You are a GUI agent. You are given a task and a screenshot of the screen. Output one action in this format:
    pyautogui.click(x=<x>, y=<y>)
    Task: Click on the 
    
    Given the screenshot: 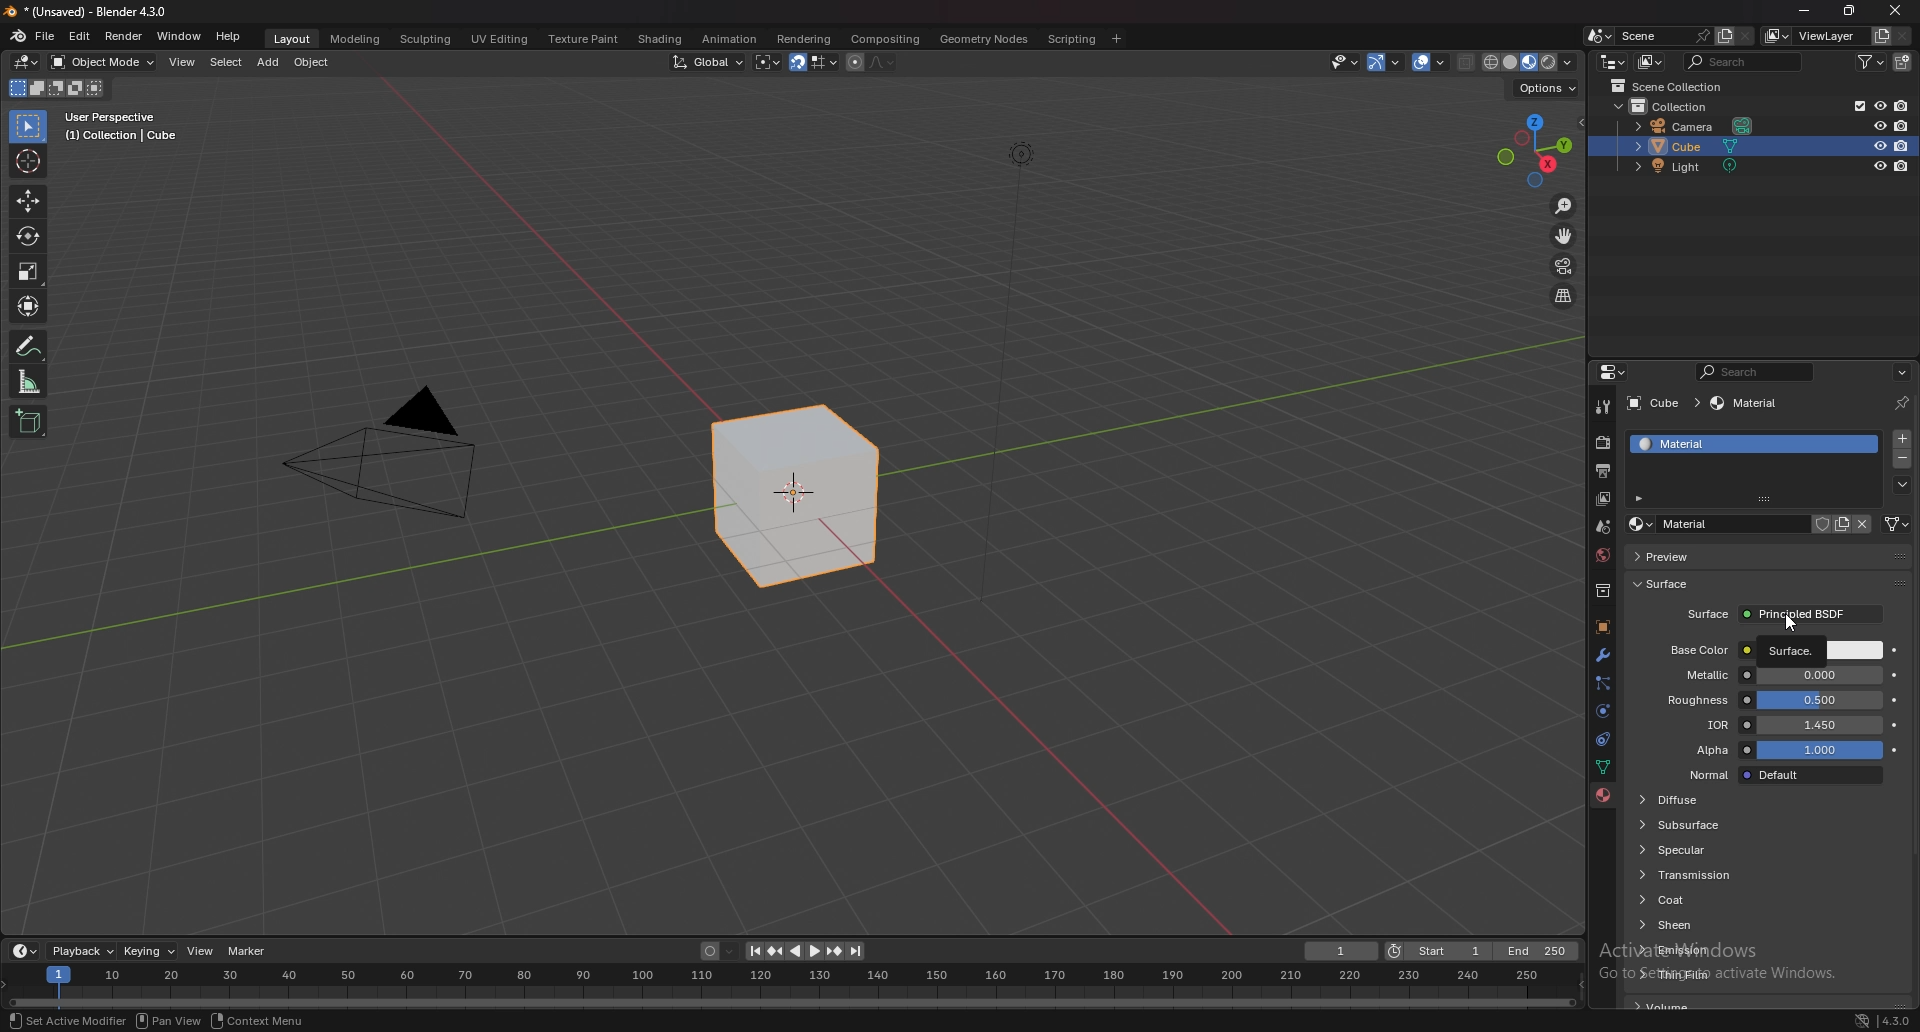 What is the action you would take?
    pyautogui.click(x=1018, y=385)
    